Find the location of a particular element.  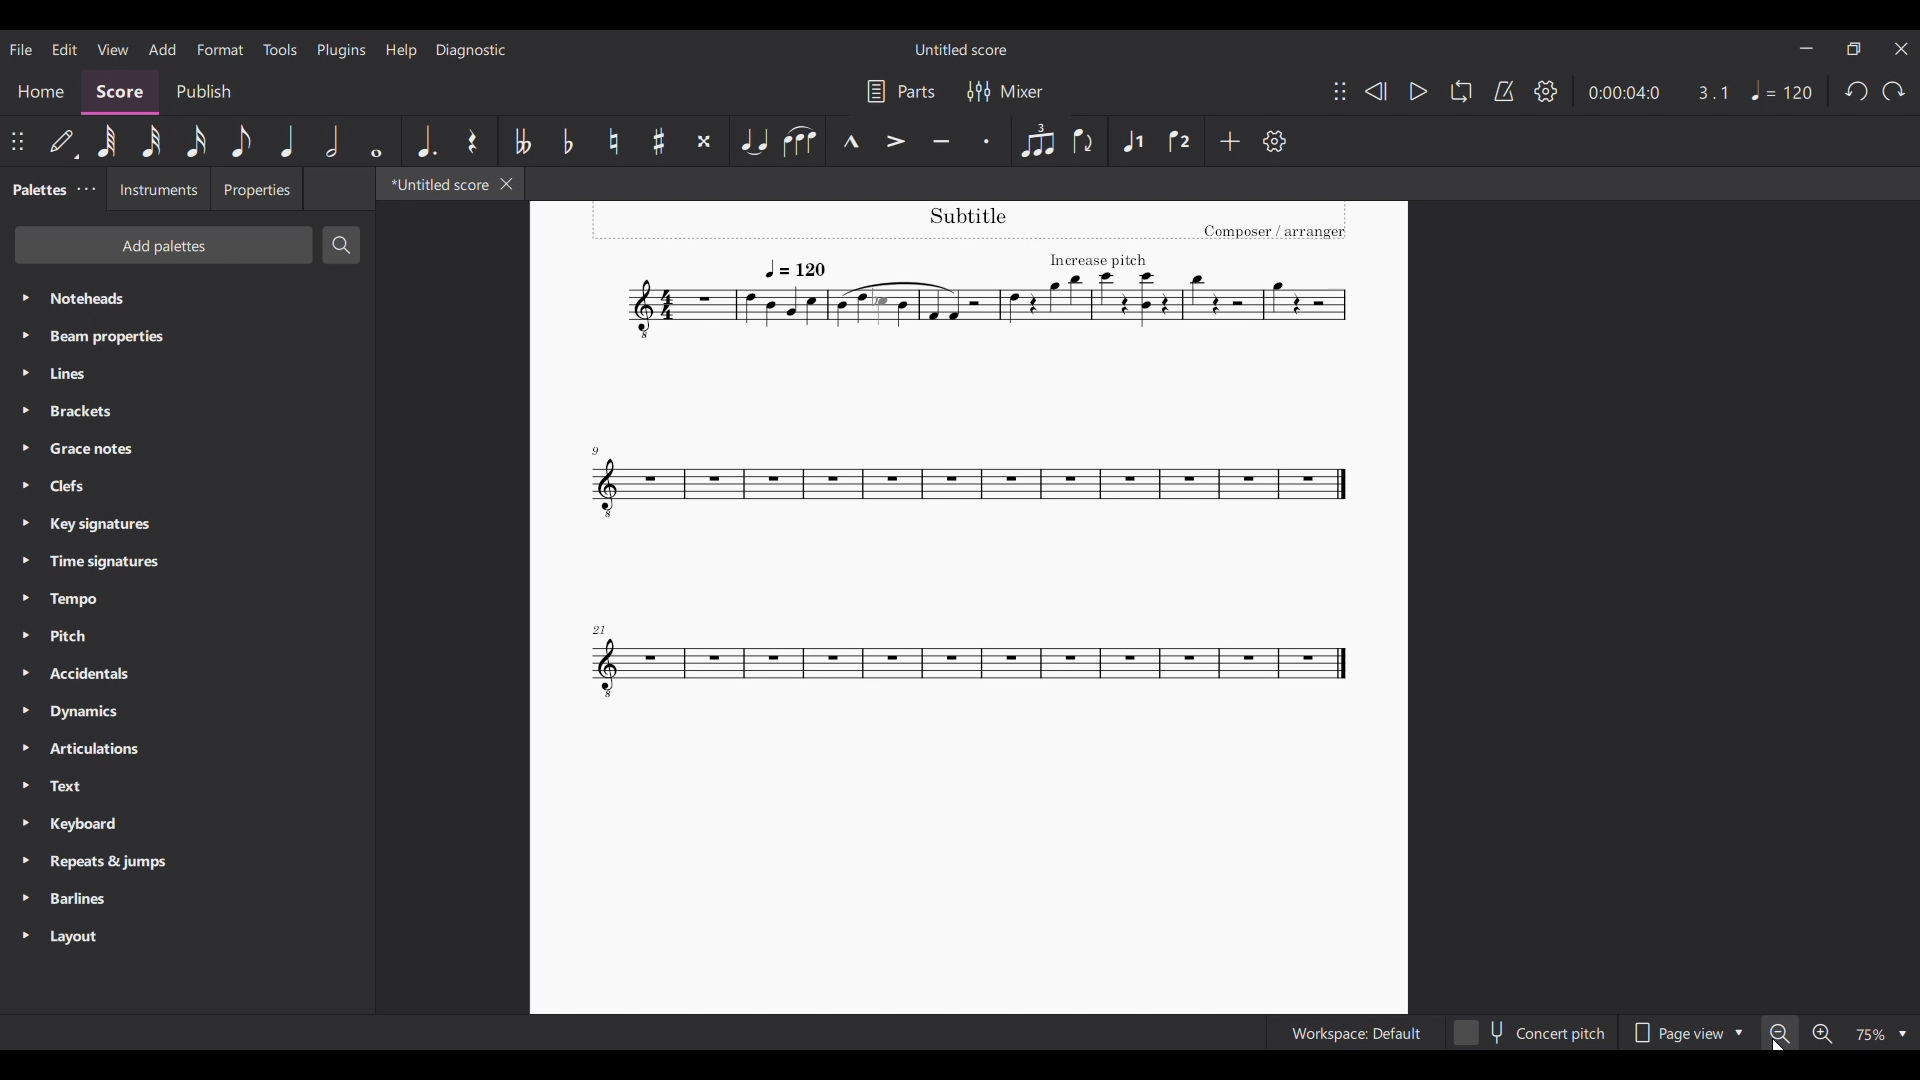

Lines is located at coordinates (187, 373).